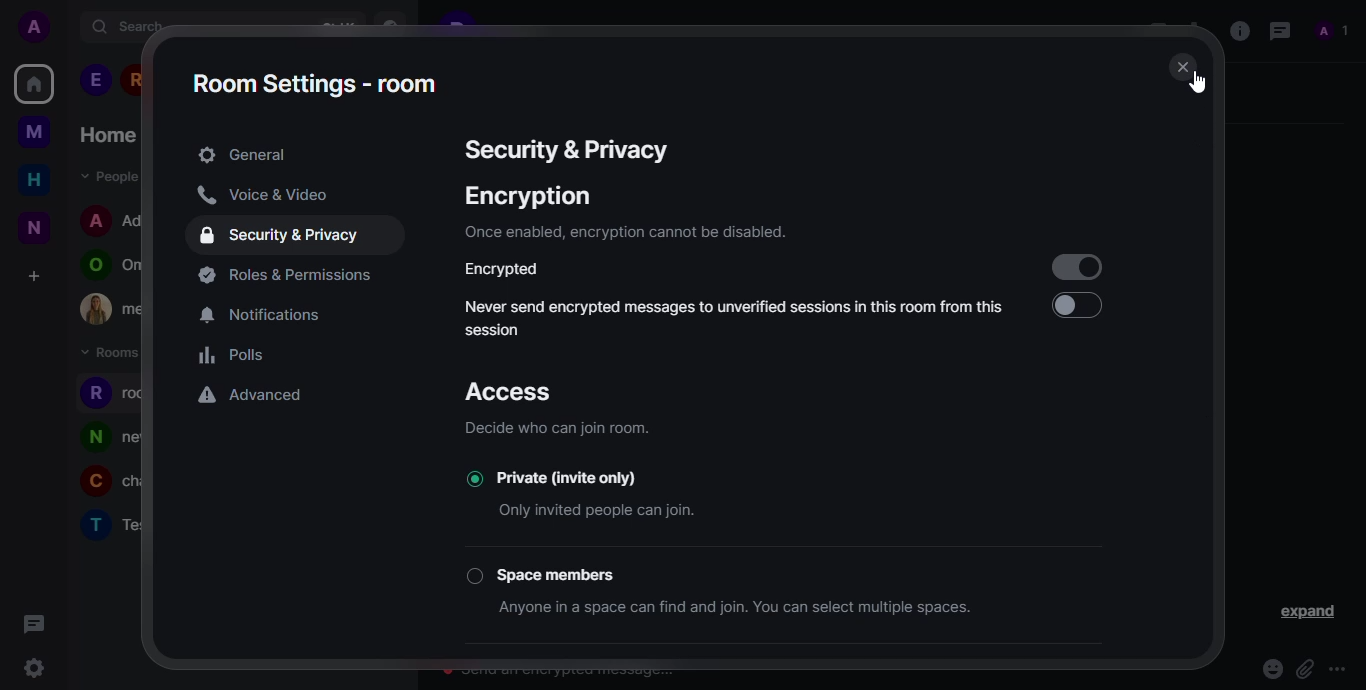 This screenshot has height=690, width=1366. Describe the element at coordinates (95, 80) in the screenshot. I see `people 1` at that location.